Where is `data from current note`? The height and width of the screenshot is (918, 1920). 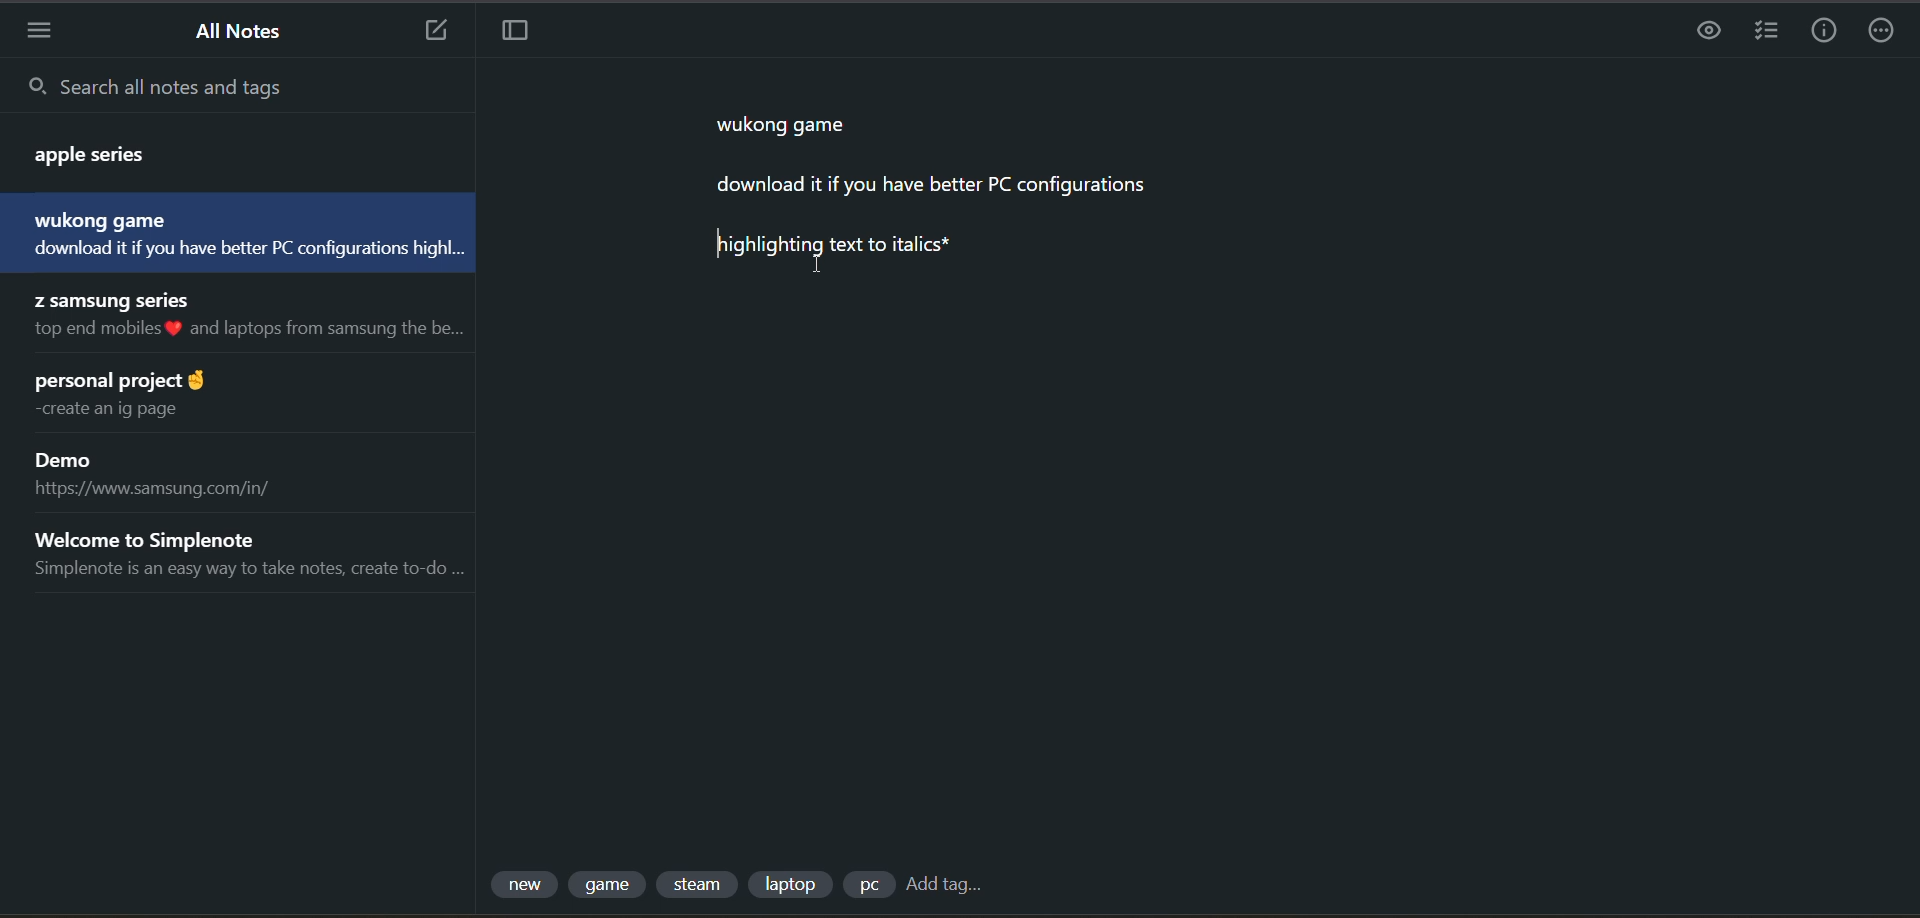
data from current note is located at coordinates (940, 197).